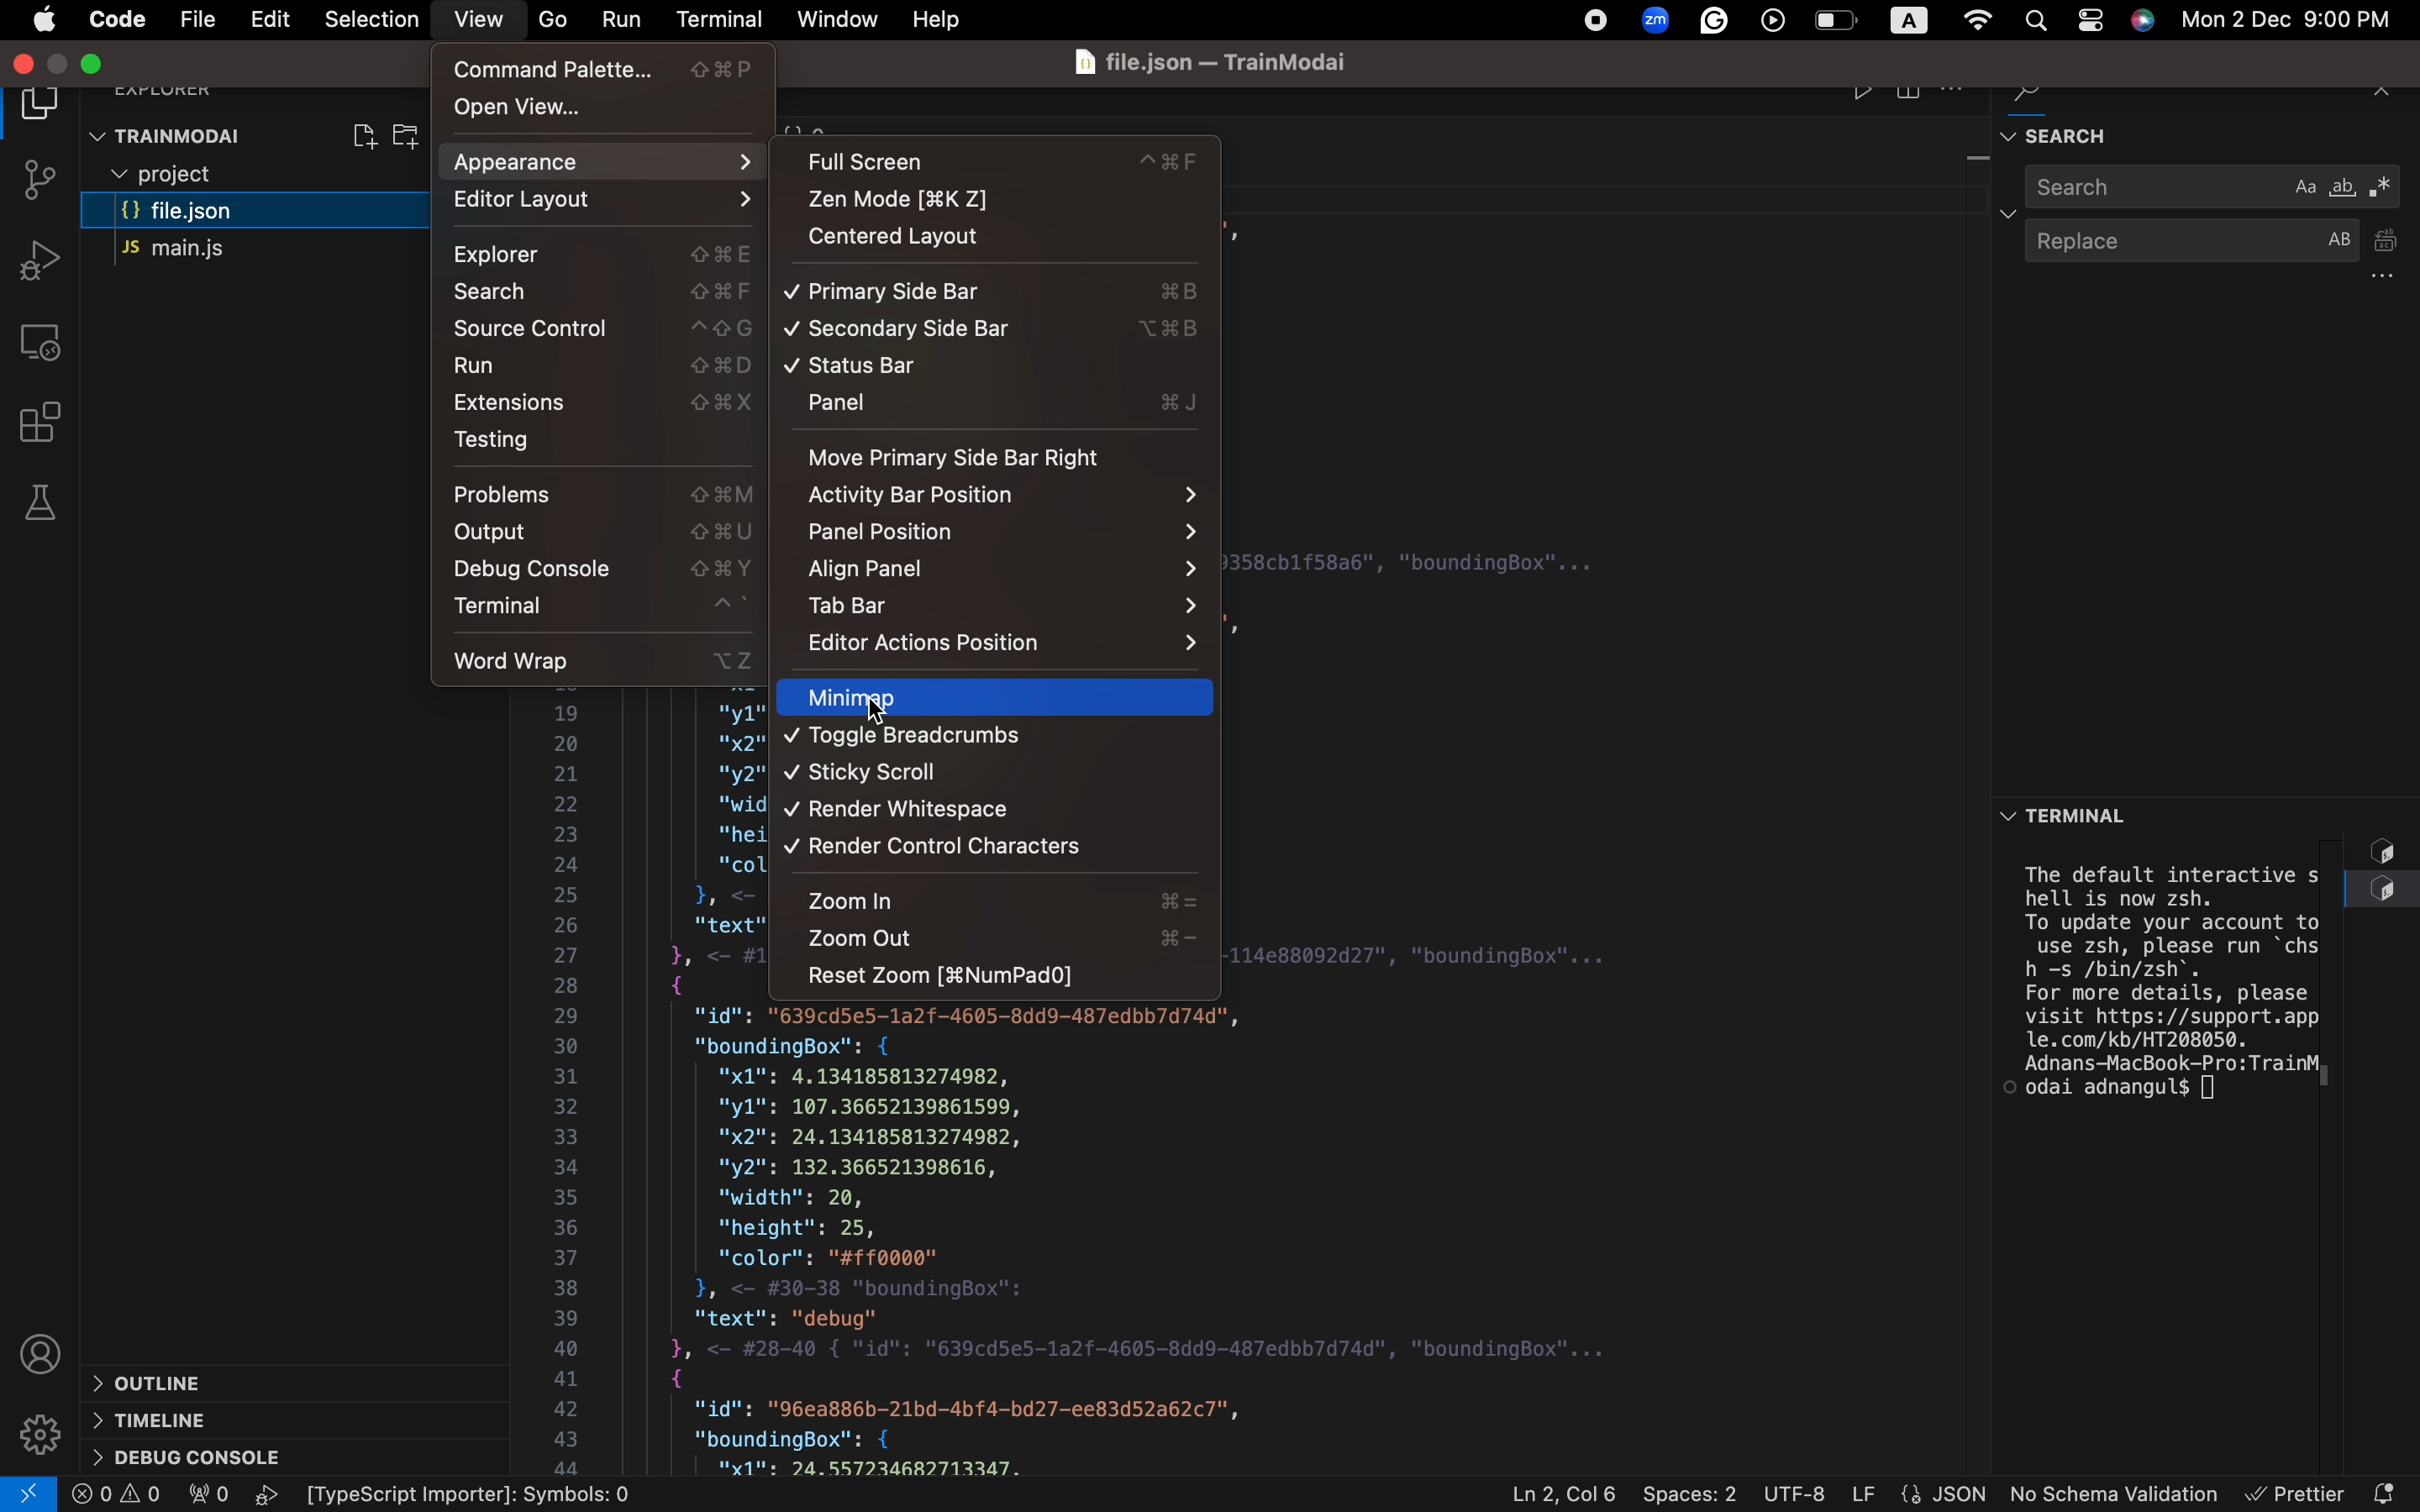 Image resolution: width=2420 pixels, height=1512 pixels. Describe the element at coordinates (44, 420) in the screenshot. I see `Extensions` at that location.